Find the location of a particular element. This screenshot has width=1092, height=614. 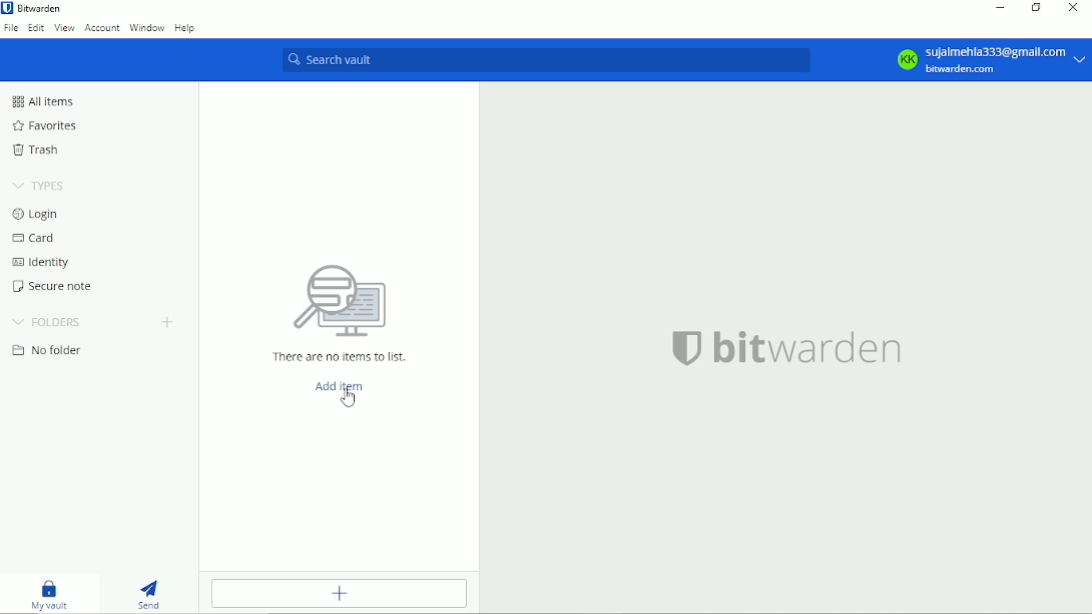

Send is located at coordinates (147, 595).